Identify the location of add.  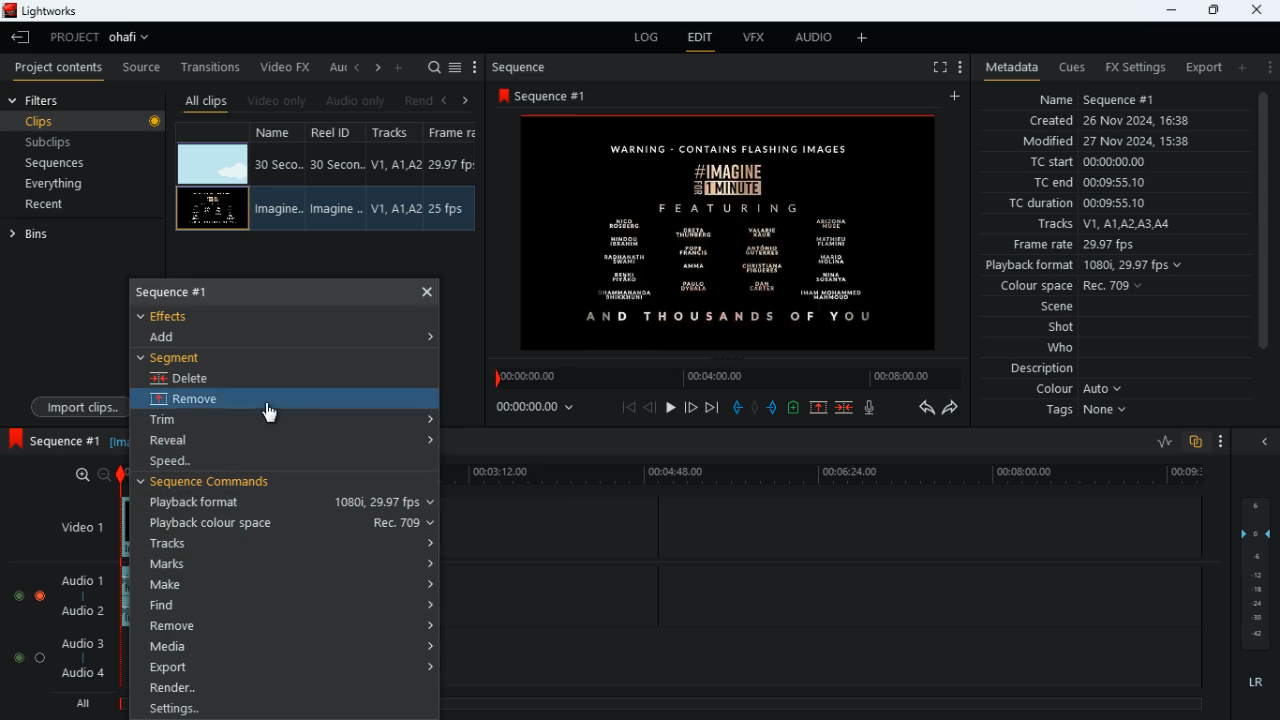
(1242, 68).